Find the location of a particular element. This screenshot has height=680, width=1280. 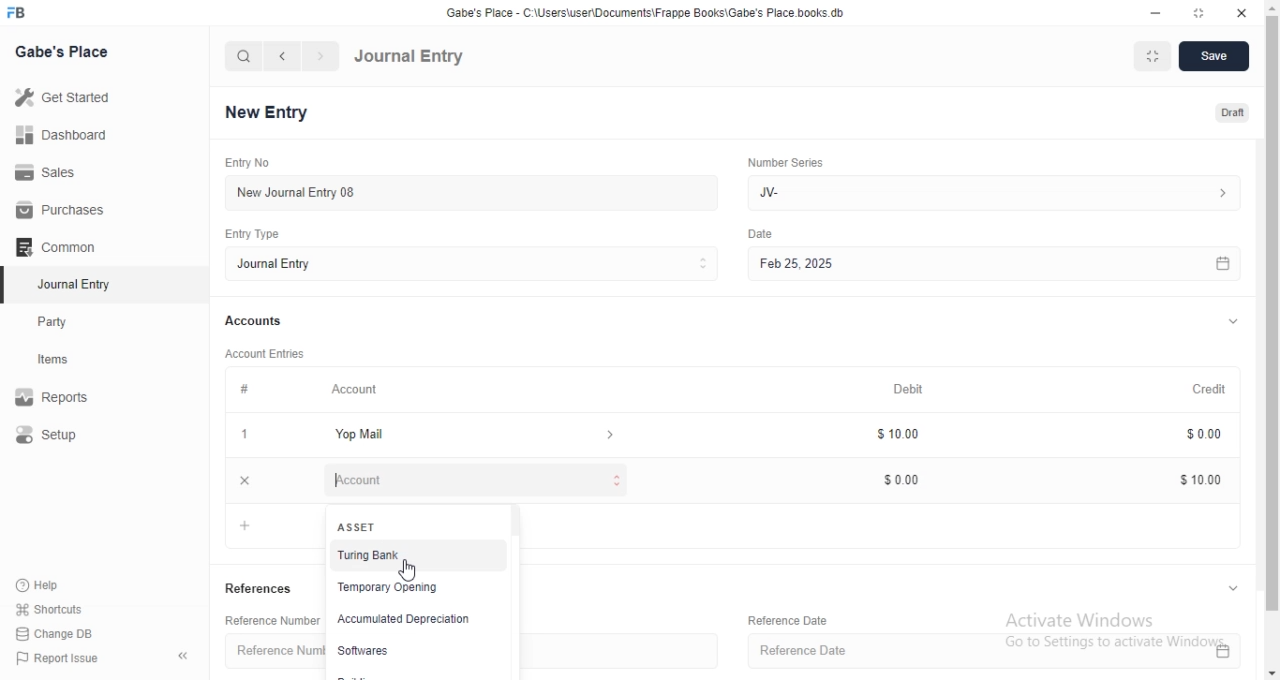

Entry No is located at coordinates (245, 161).